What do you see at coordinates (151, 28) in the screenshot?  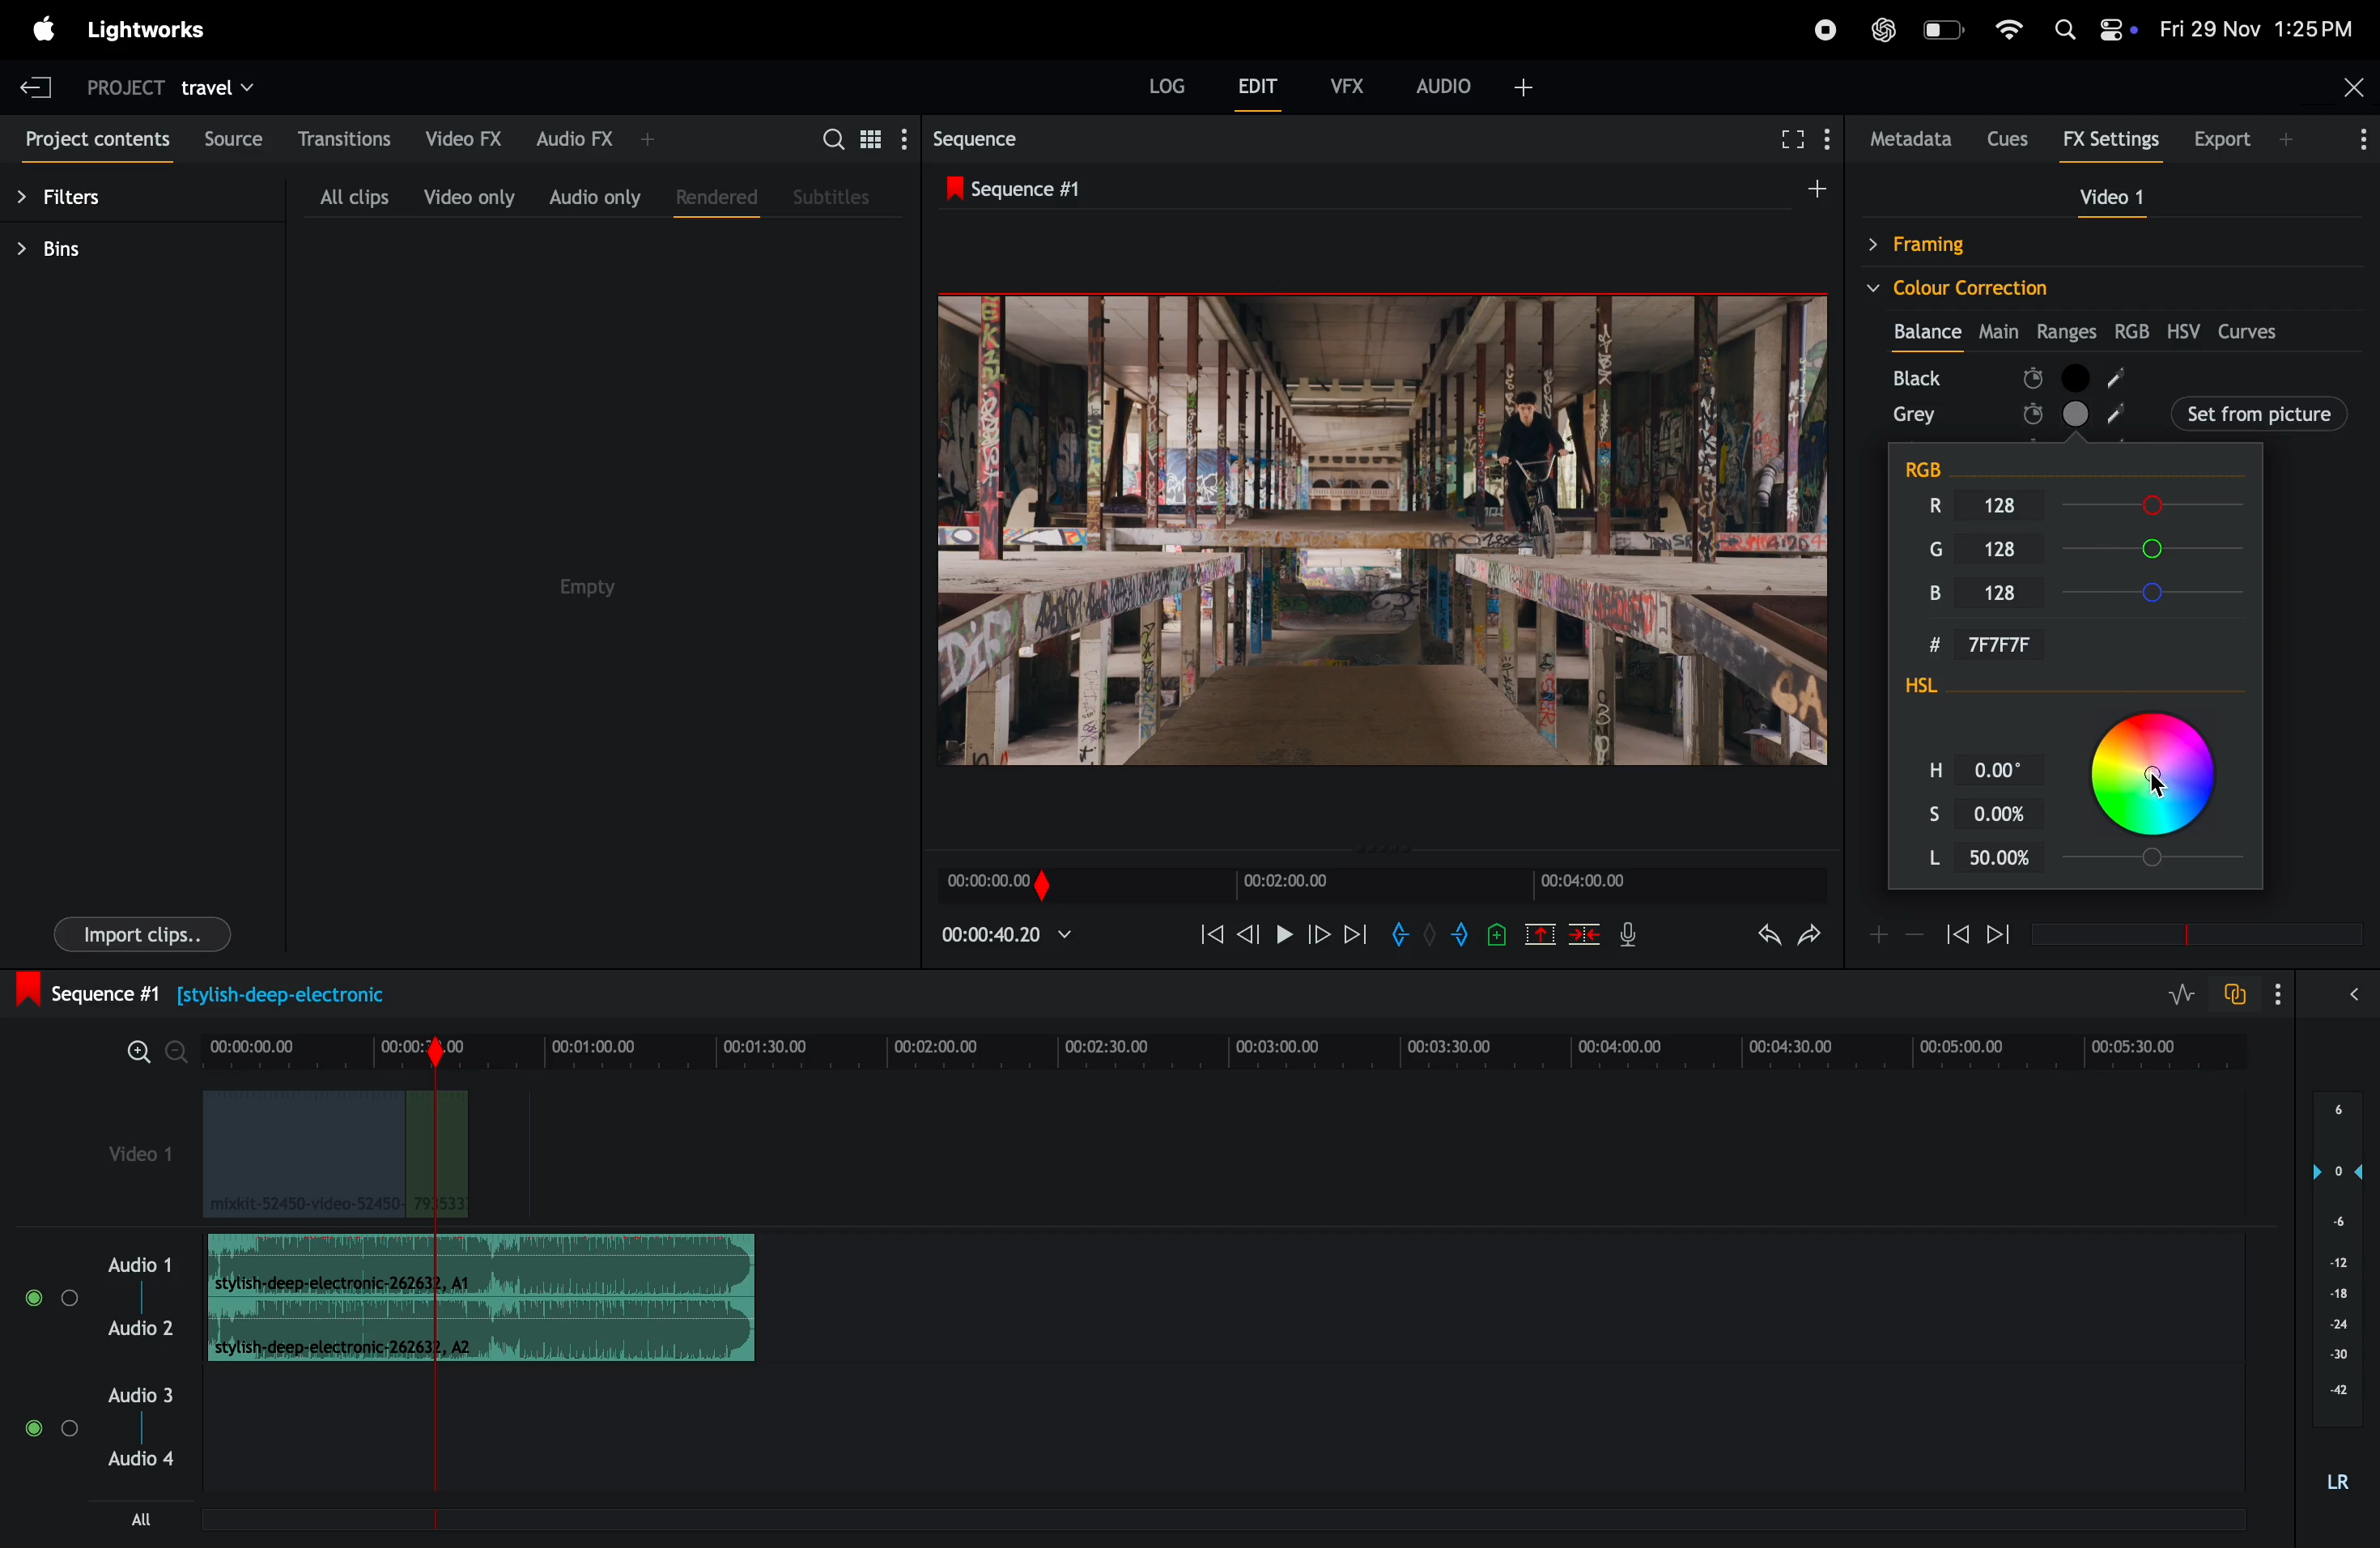 I see `light works menu` at bounding box center [151, 28].